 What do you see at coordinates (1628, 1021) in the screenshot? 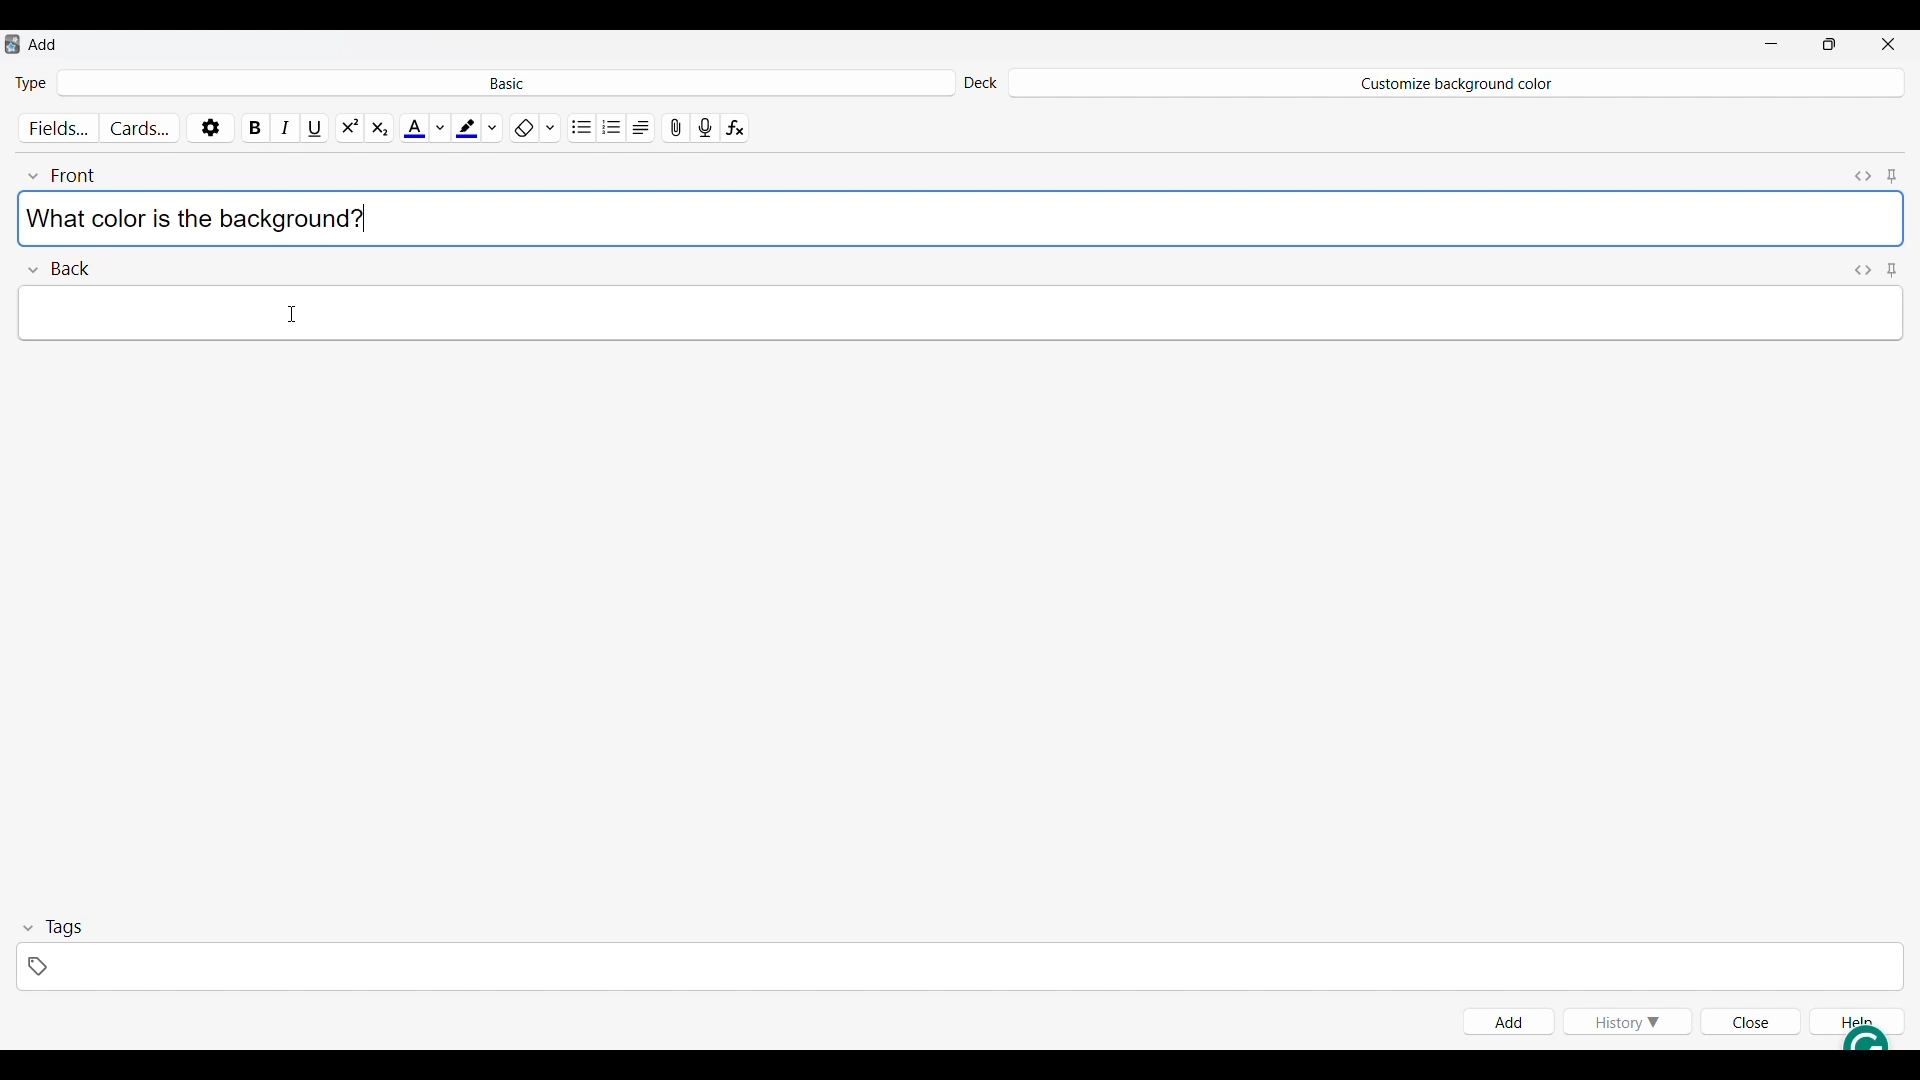
I see `` at bounding box center [1628, 1021].